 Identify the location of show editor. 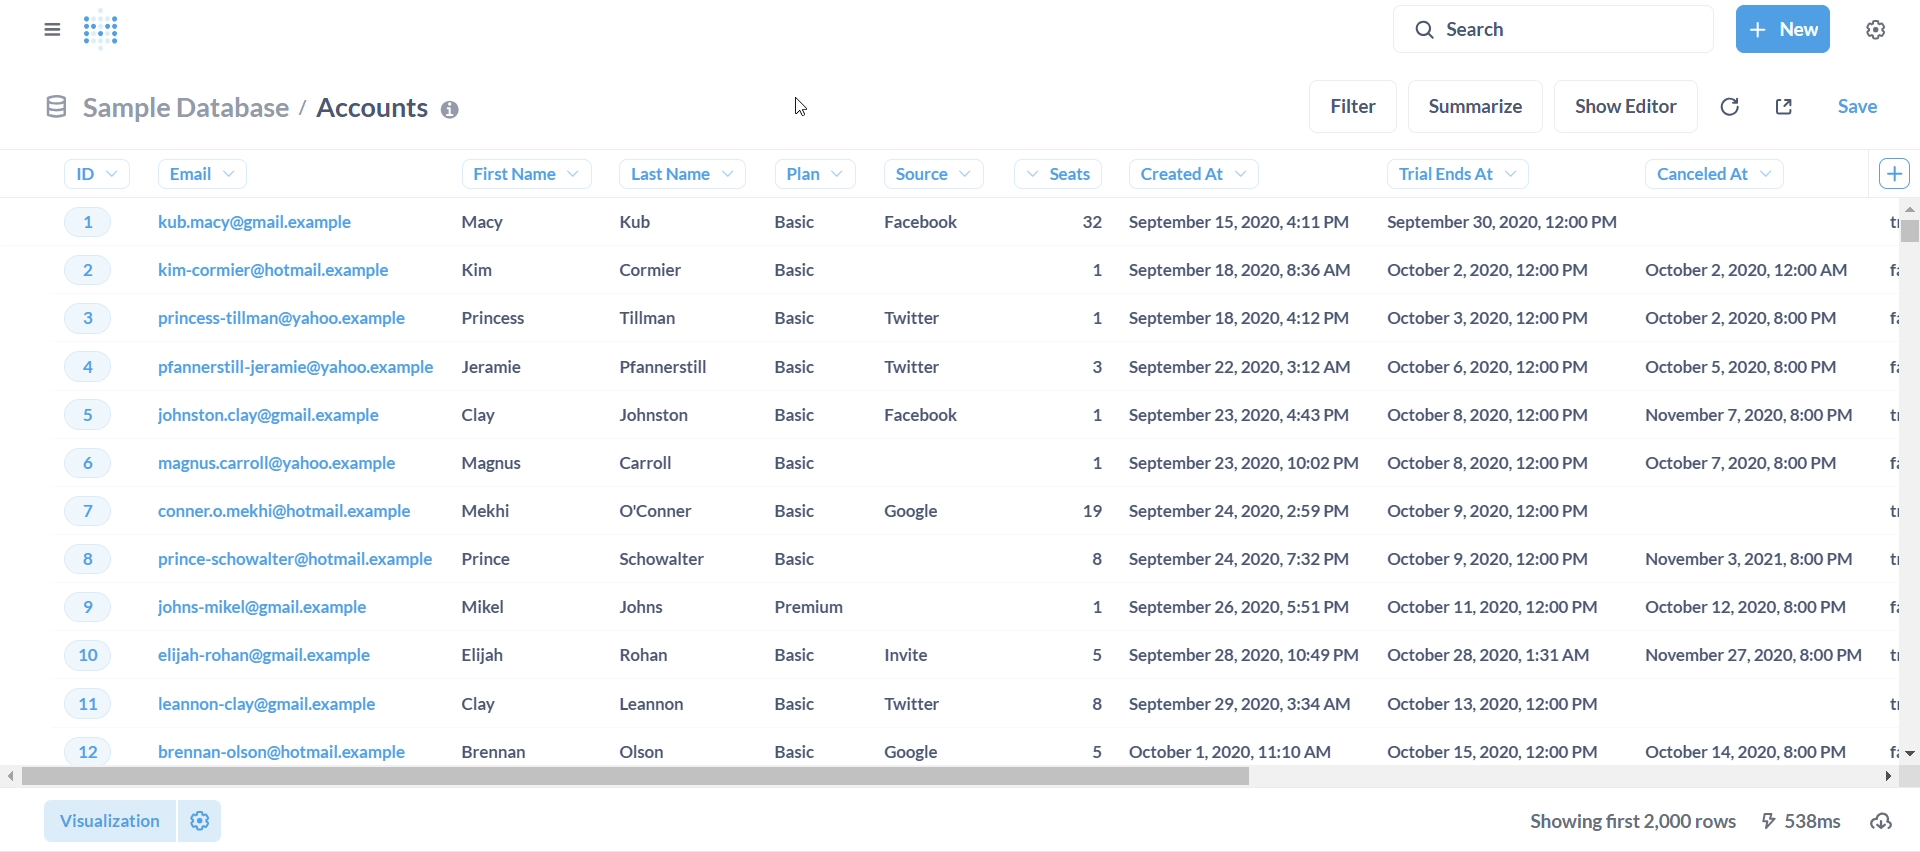
(1628, 107).